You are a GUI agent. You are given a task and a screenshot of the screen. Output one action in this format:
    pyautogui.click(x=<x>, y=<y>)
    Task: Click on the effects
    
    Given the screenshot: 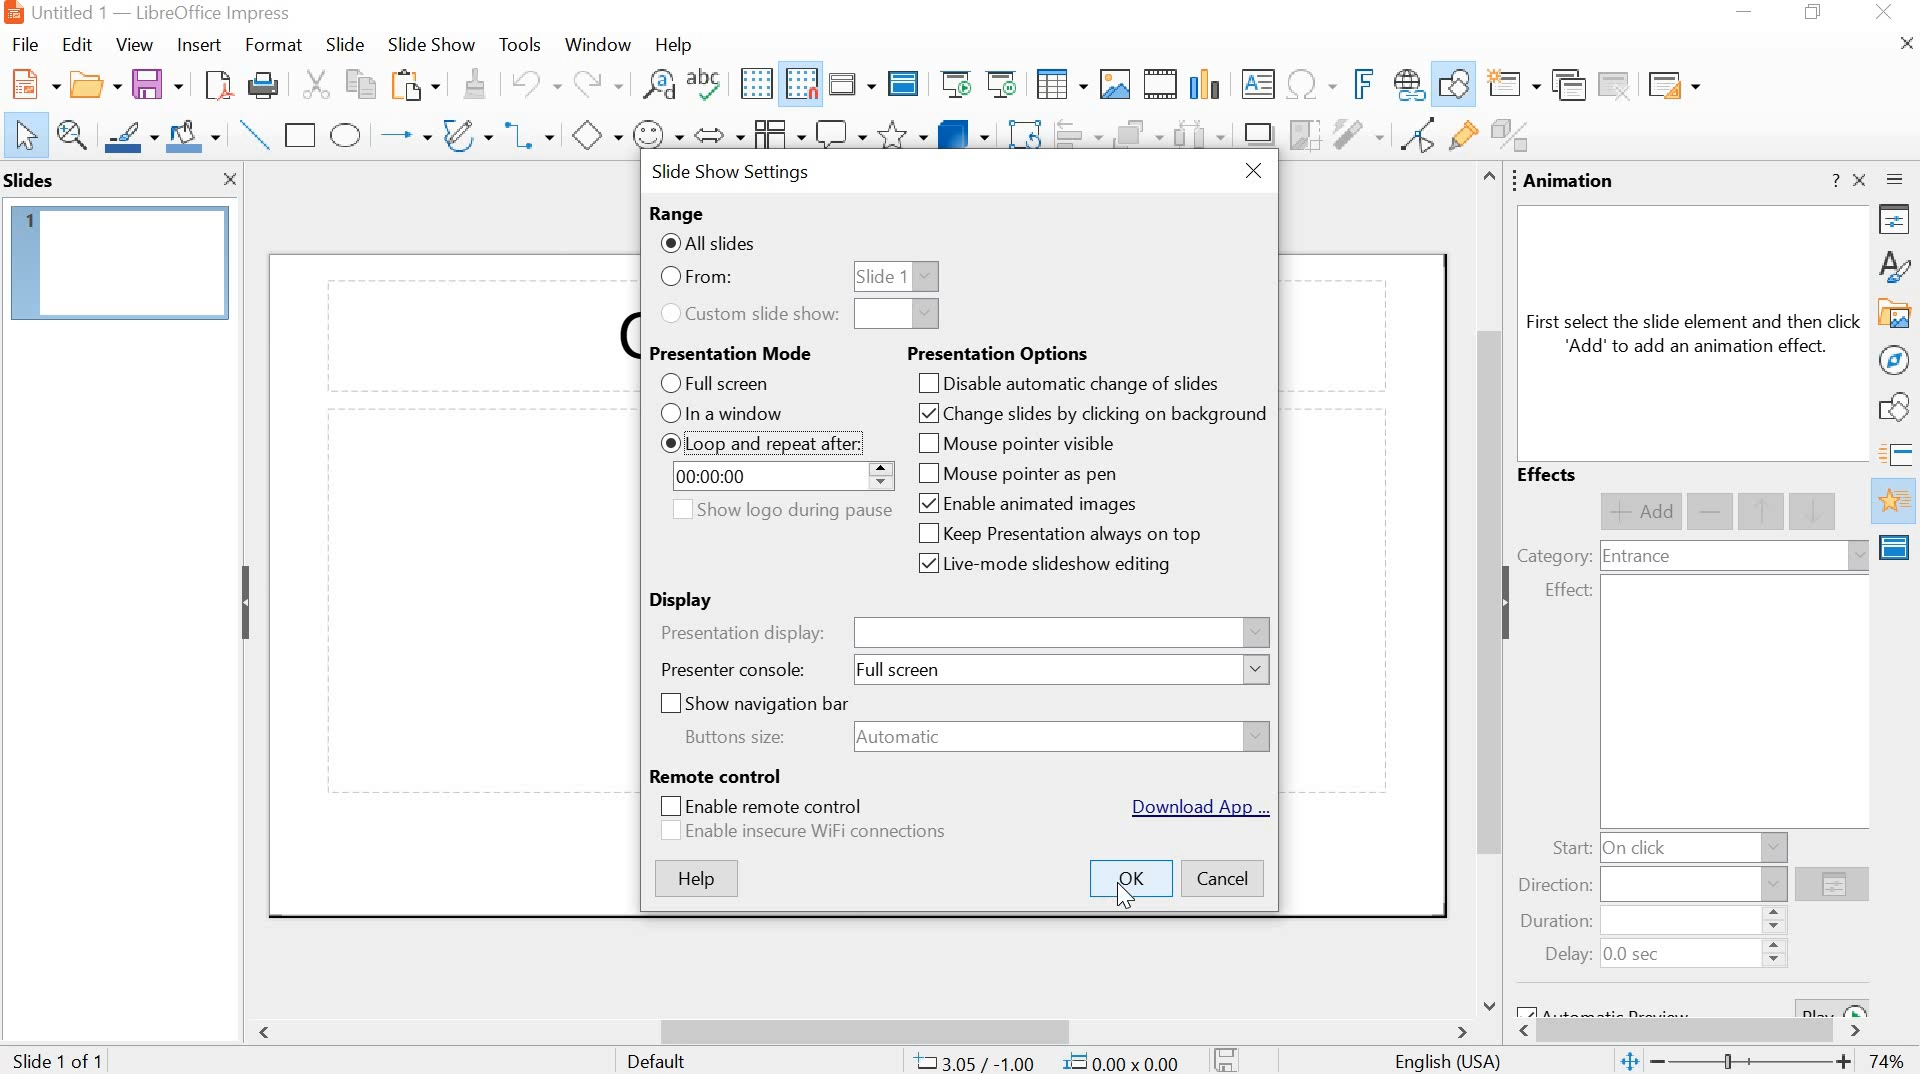 What is the action you would take?
    pyautogui.click(x=1550, y=476)
    